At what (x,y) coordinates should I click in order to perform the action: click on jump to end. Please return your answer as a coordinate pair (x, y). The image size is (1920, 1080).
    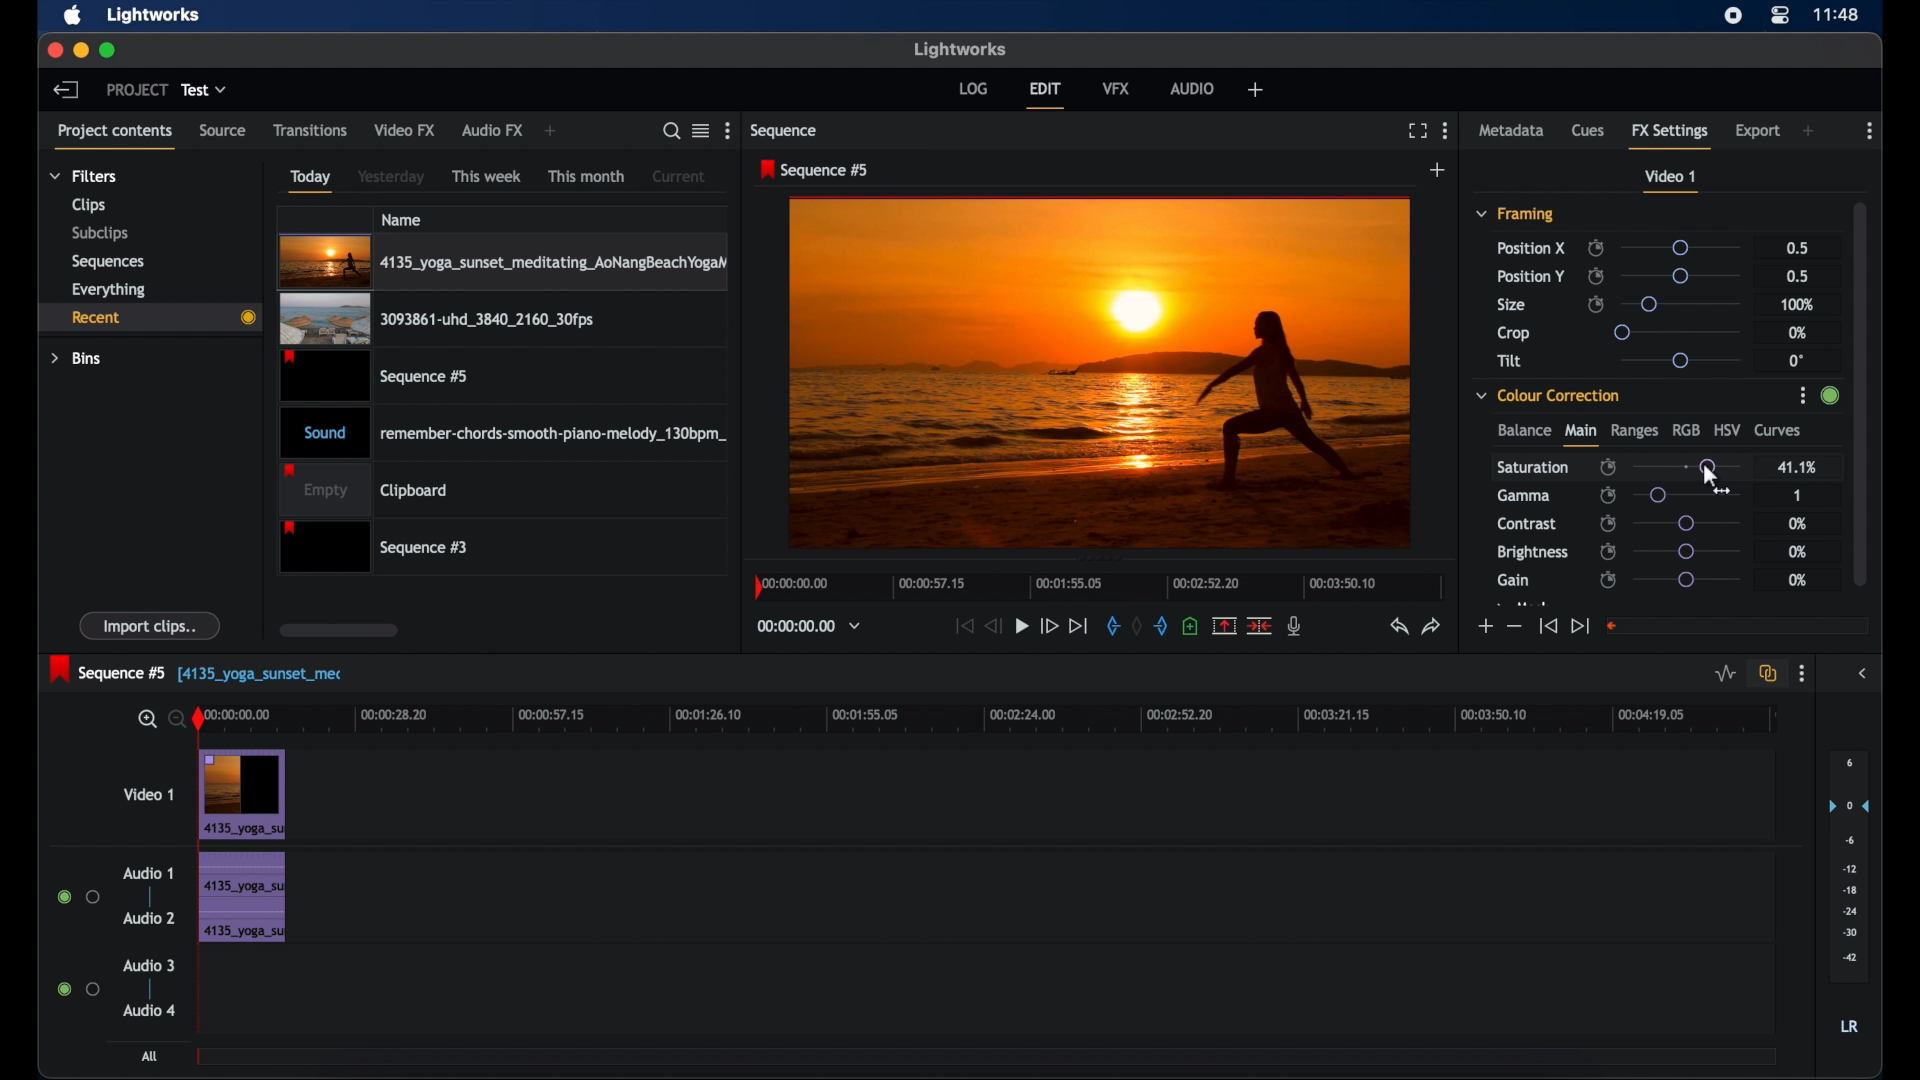
    Looking at the image, I should click on (1079, 625).